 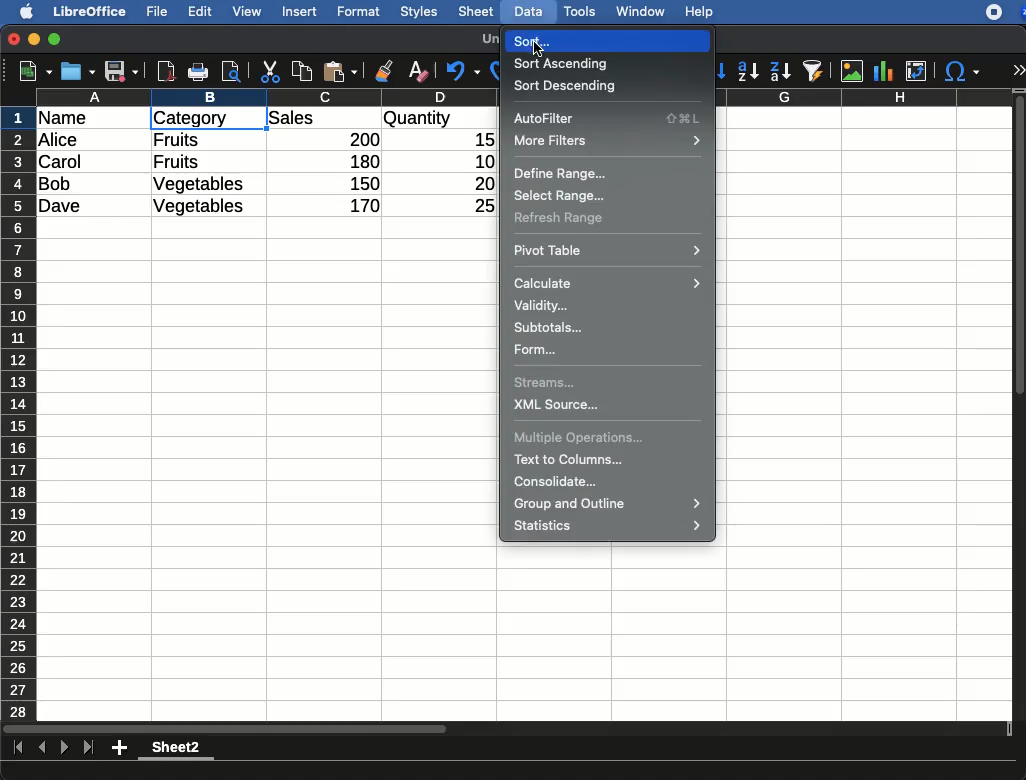 I want to click on sheet 2, so click(x=176, y=750).